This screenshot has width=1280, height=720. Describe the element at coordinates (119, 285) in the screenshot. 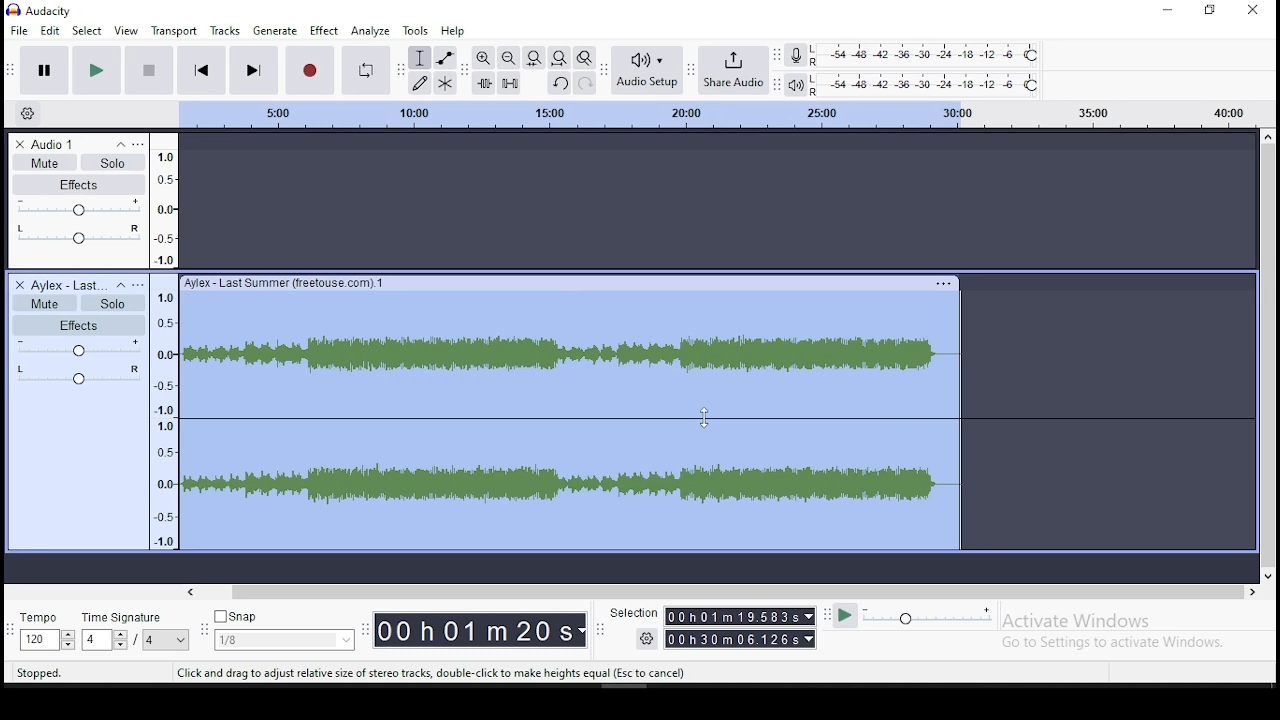

I see `collapse` at that location.